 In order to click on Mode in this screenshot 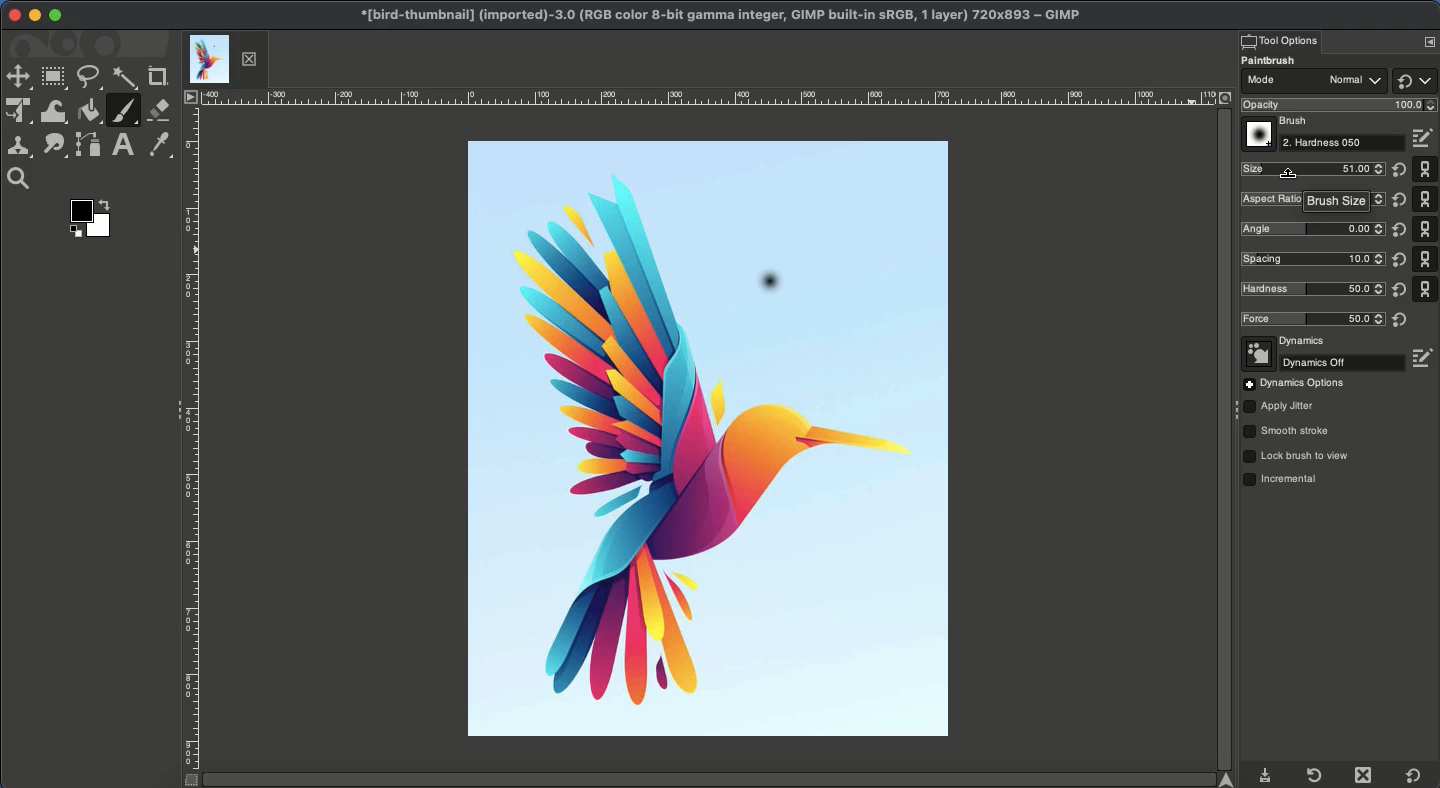, I will do `click(1313, 83)`.